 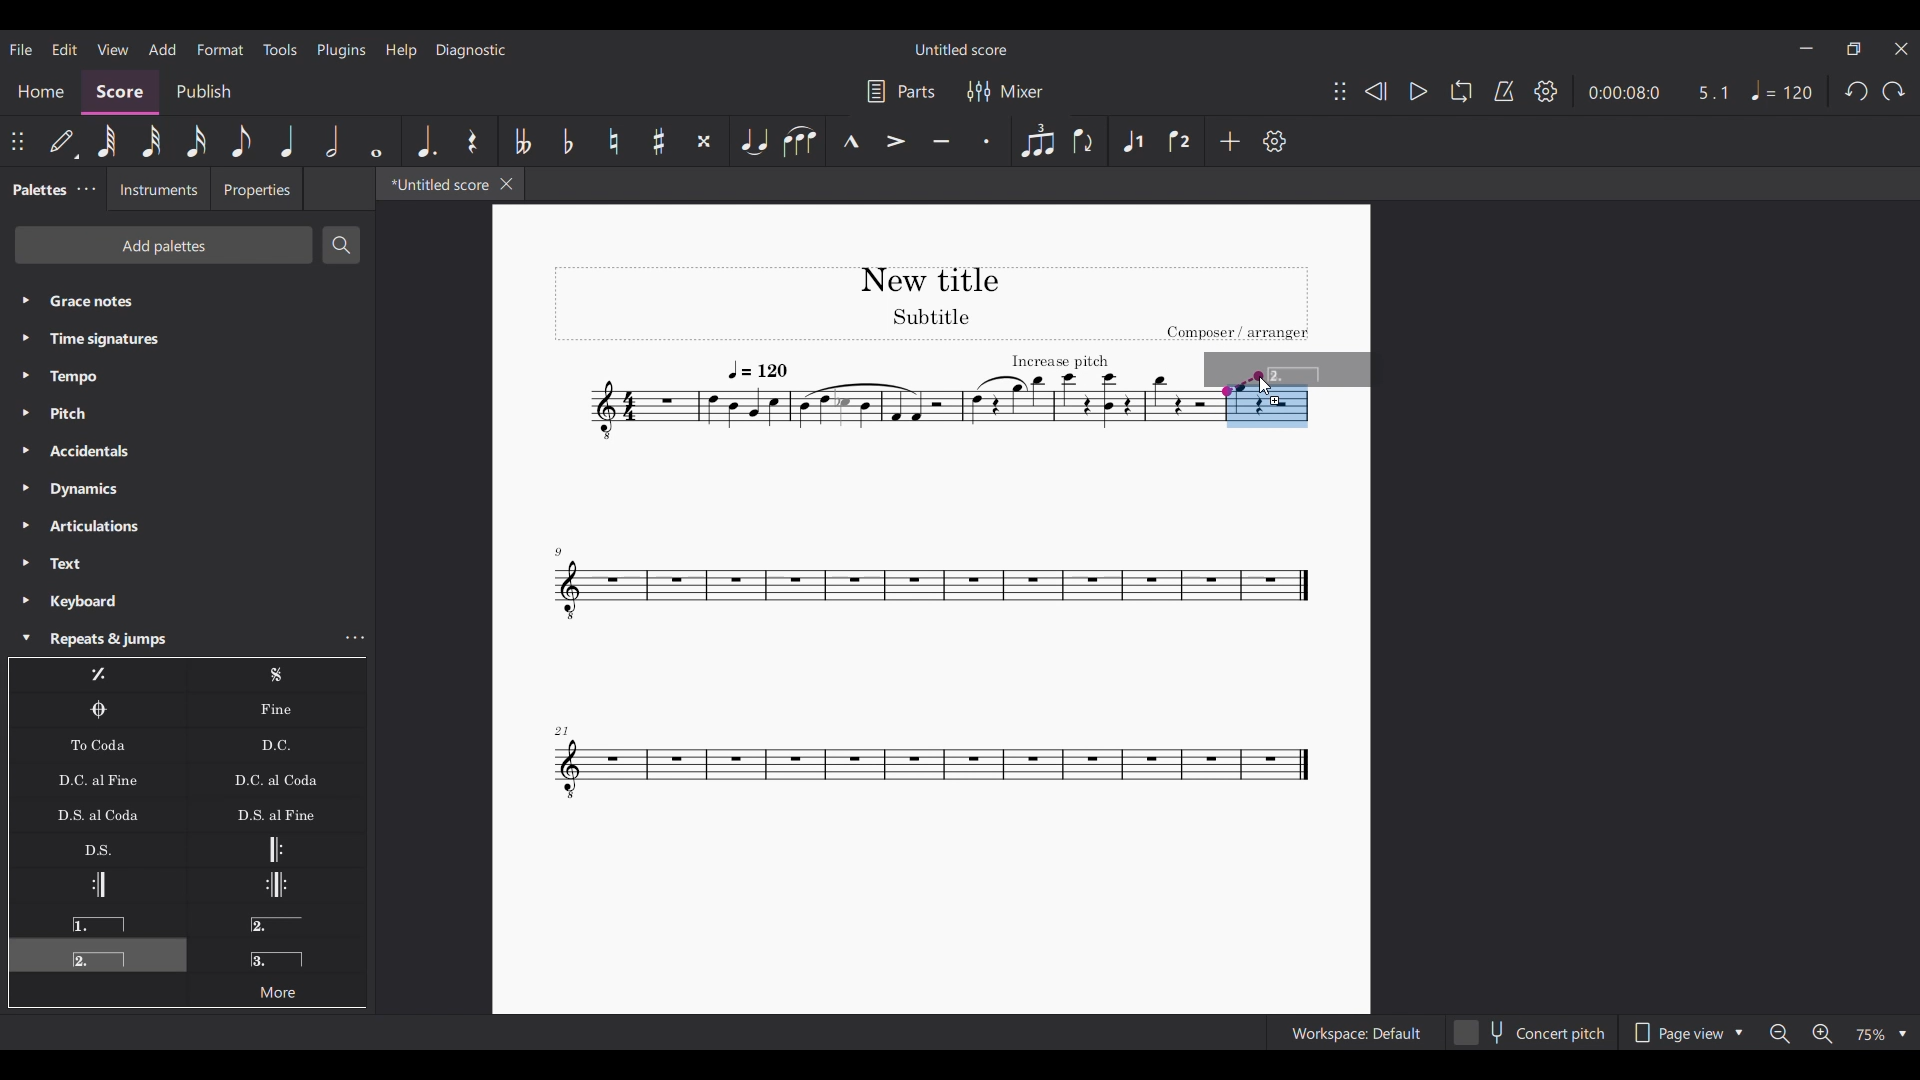 I want to click on Toggle sharp, so click(x=658, y=141).